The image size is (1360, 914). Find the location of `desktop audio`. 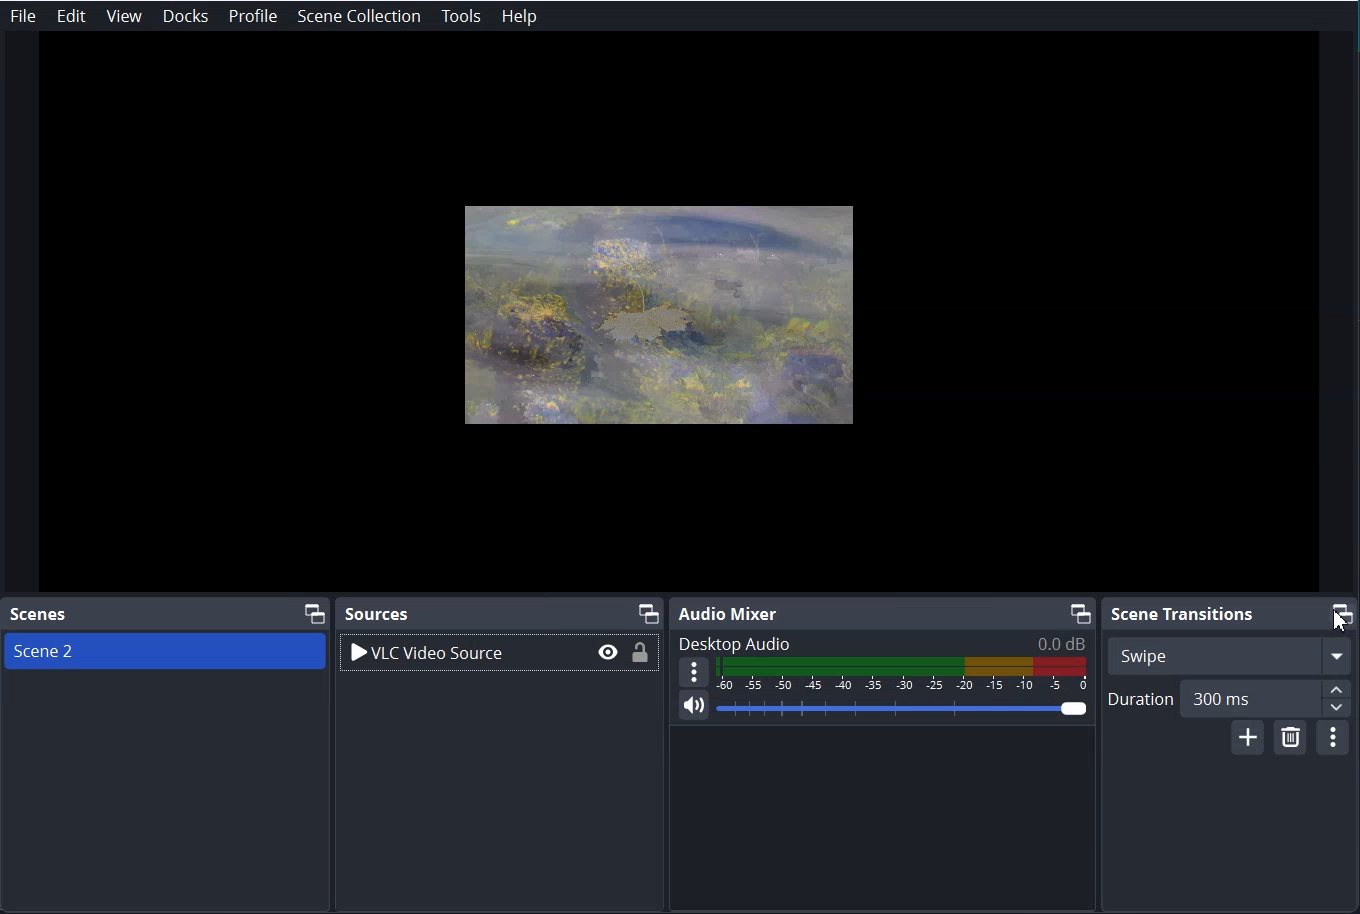

desktop audio is located at coordinates (886, 642).